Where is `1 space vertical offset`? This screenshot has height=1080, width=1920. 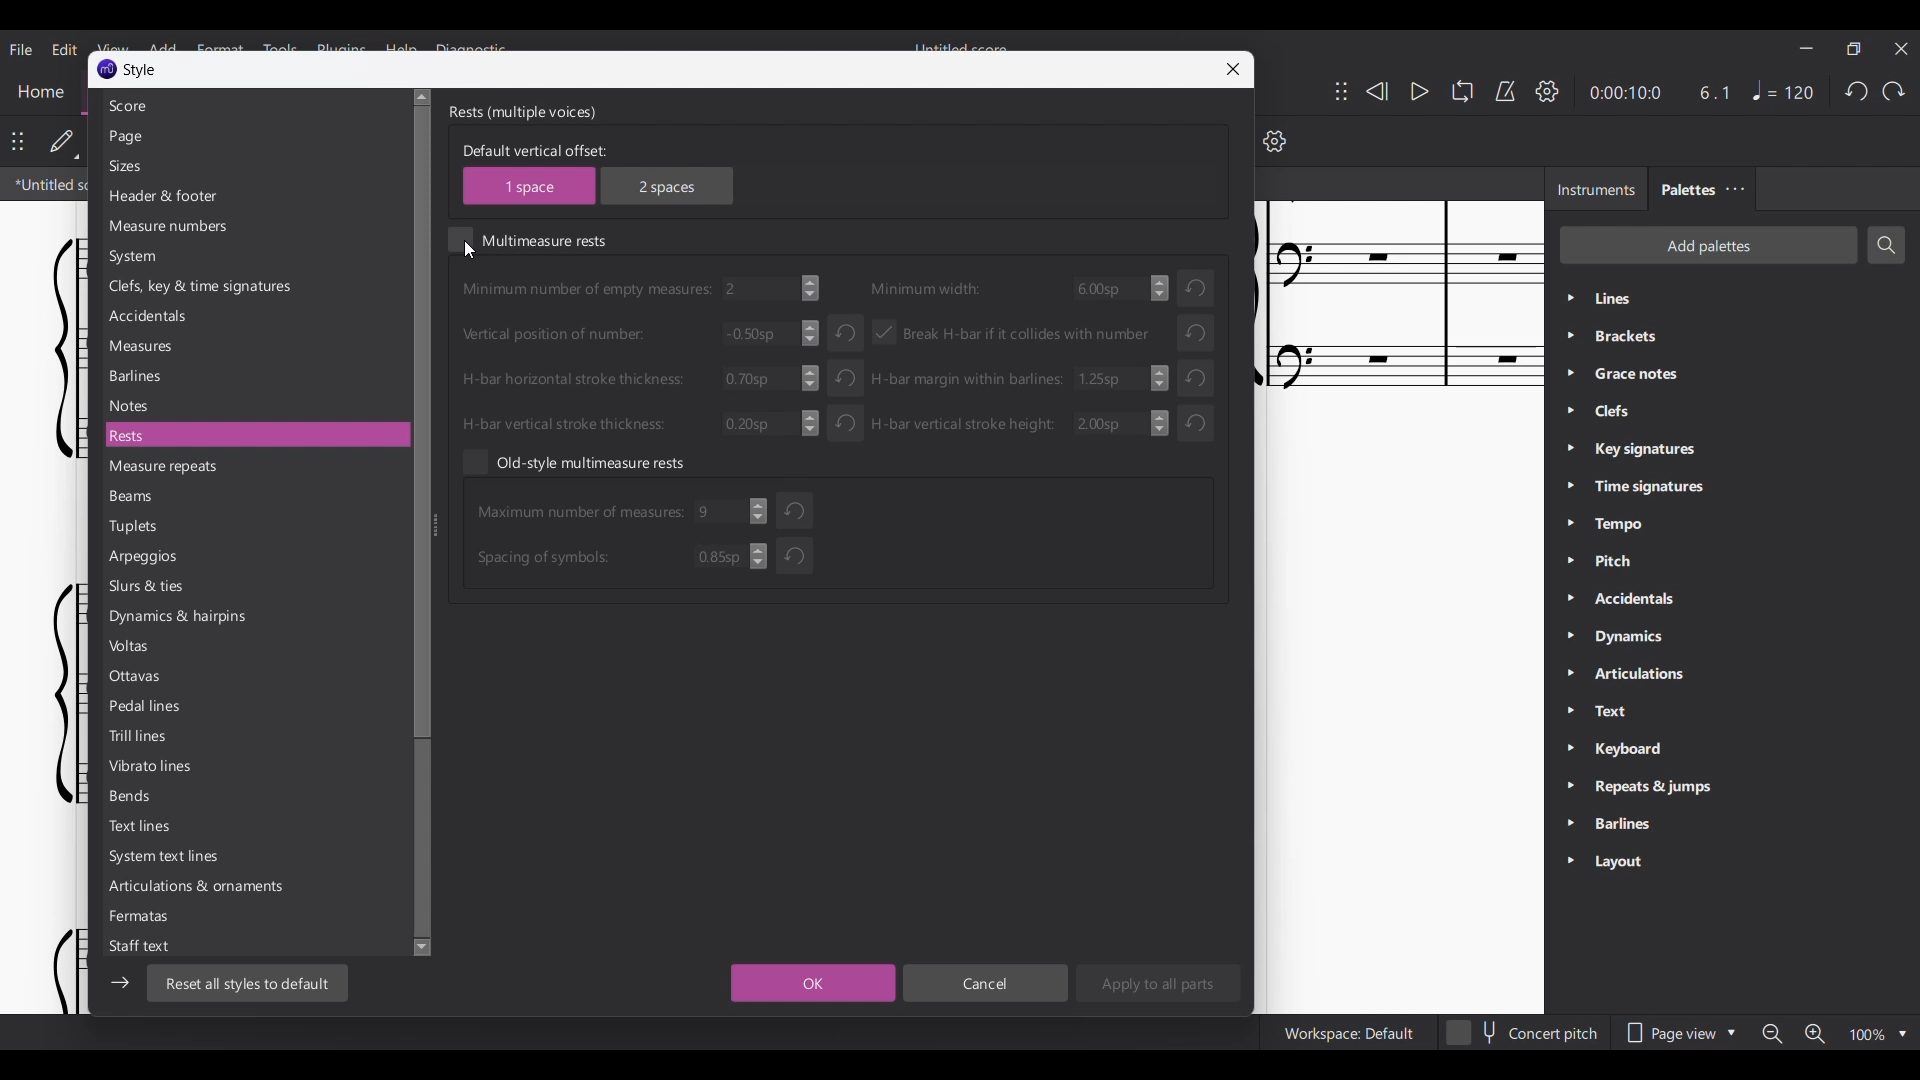
1 space vertical offset is located at coordinates (530, 185).